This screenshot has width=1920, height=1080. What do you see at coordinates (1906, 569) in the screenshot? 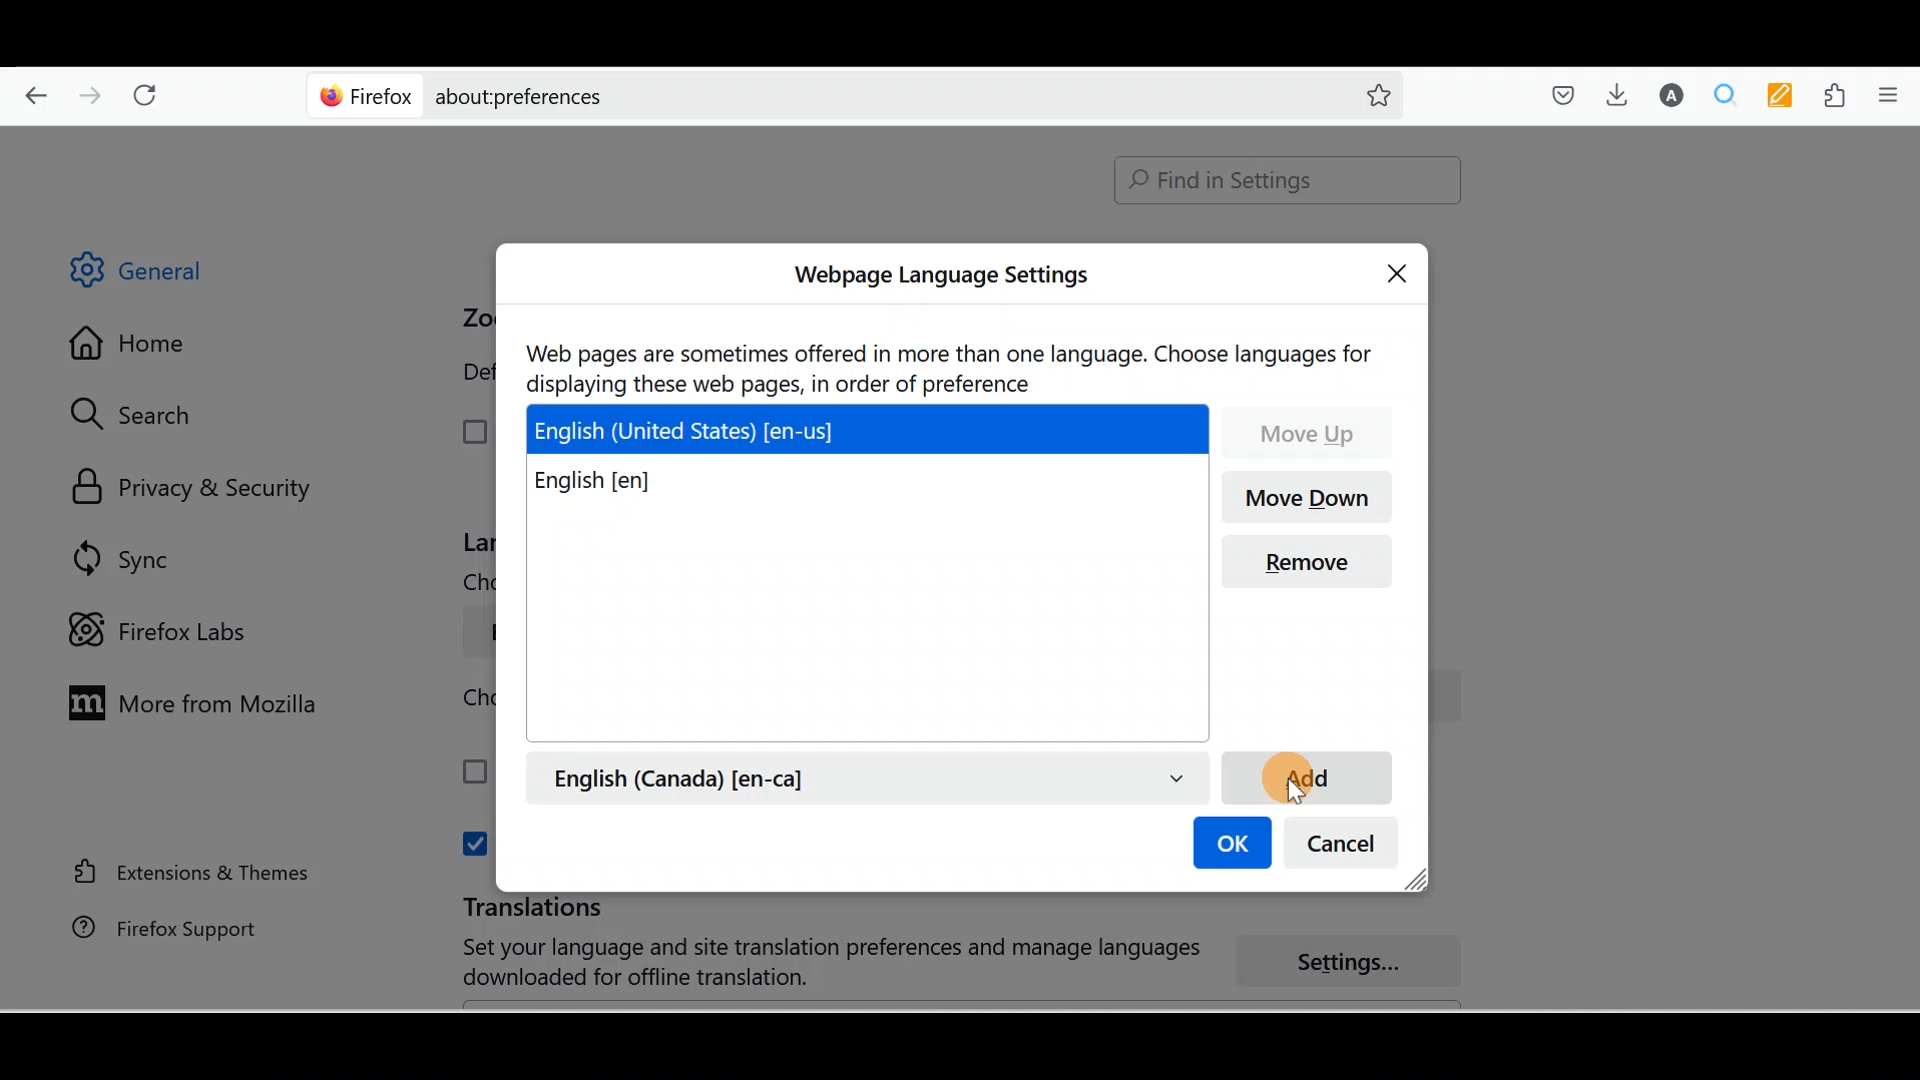
I see `Scroll bar` at bounding box center [1906, 569].